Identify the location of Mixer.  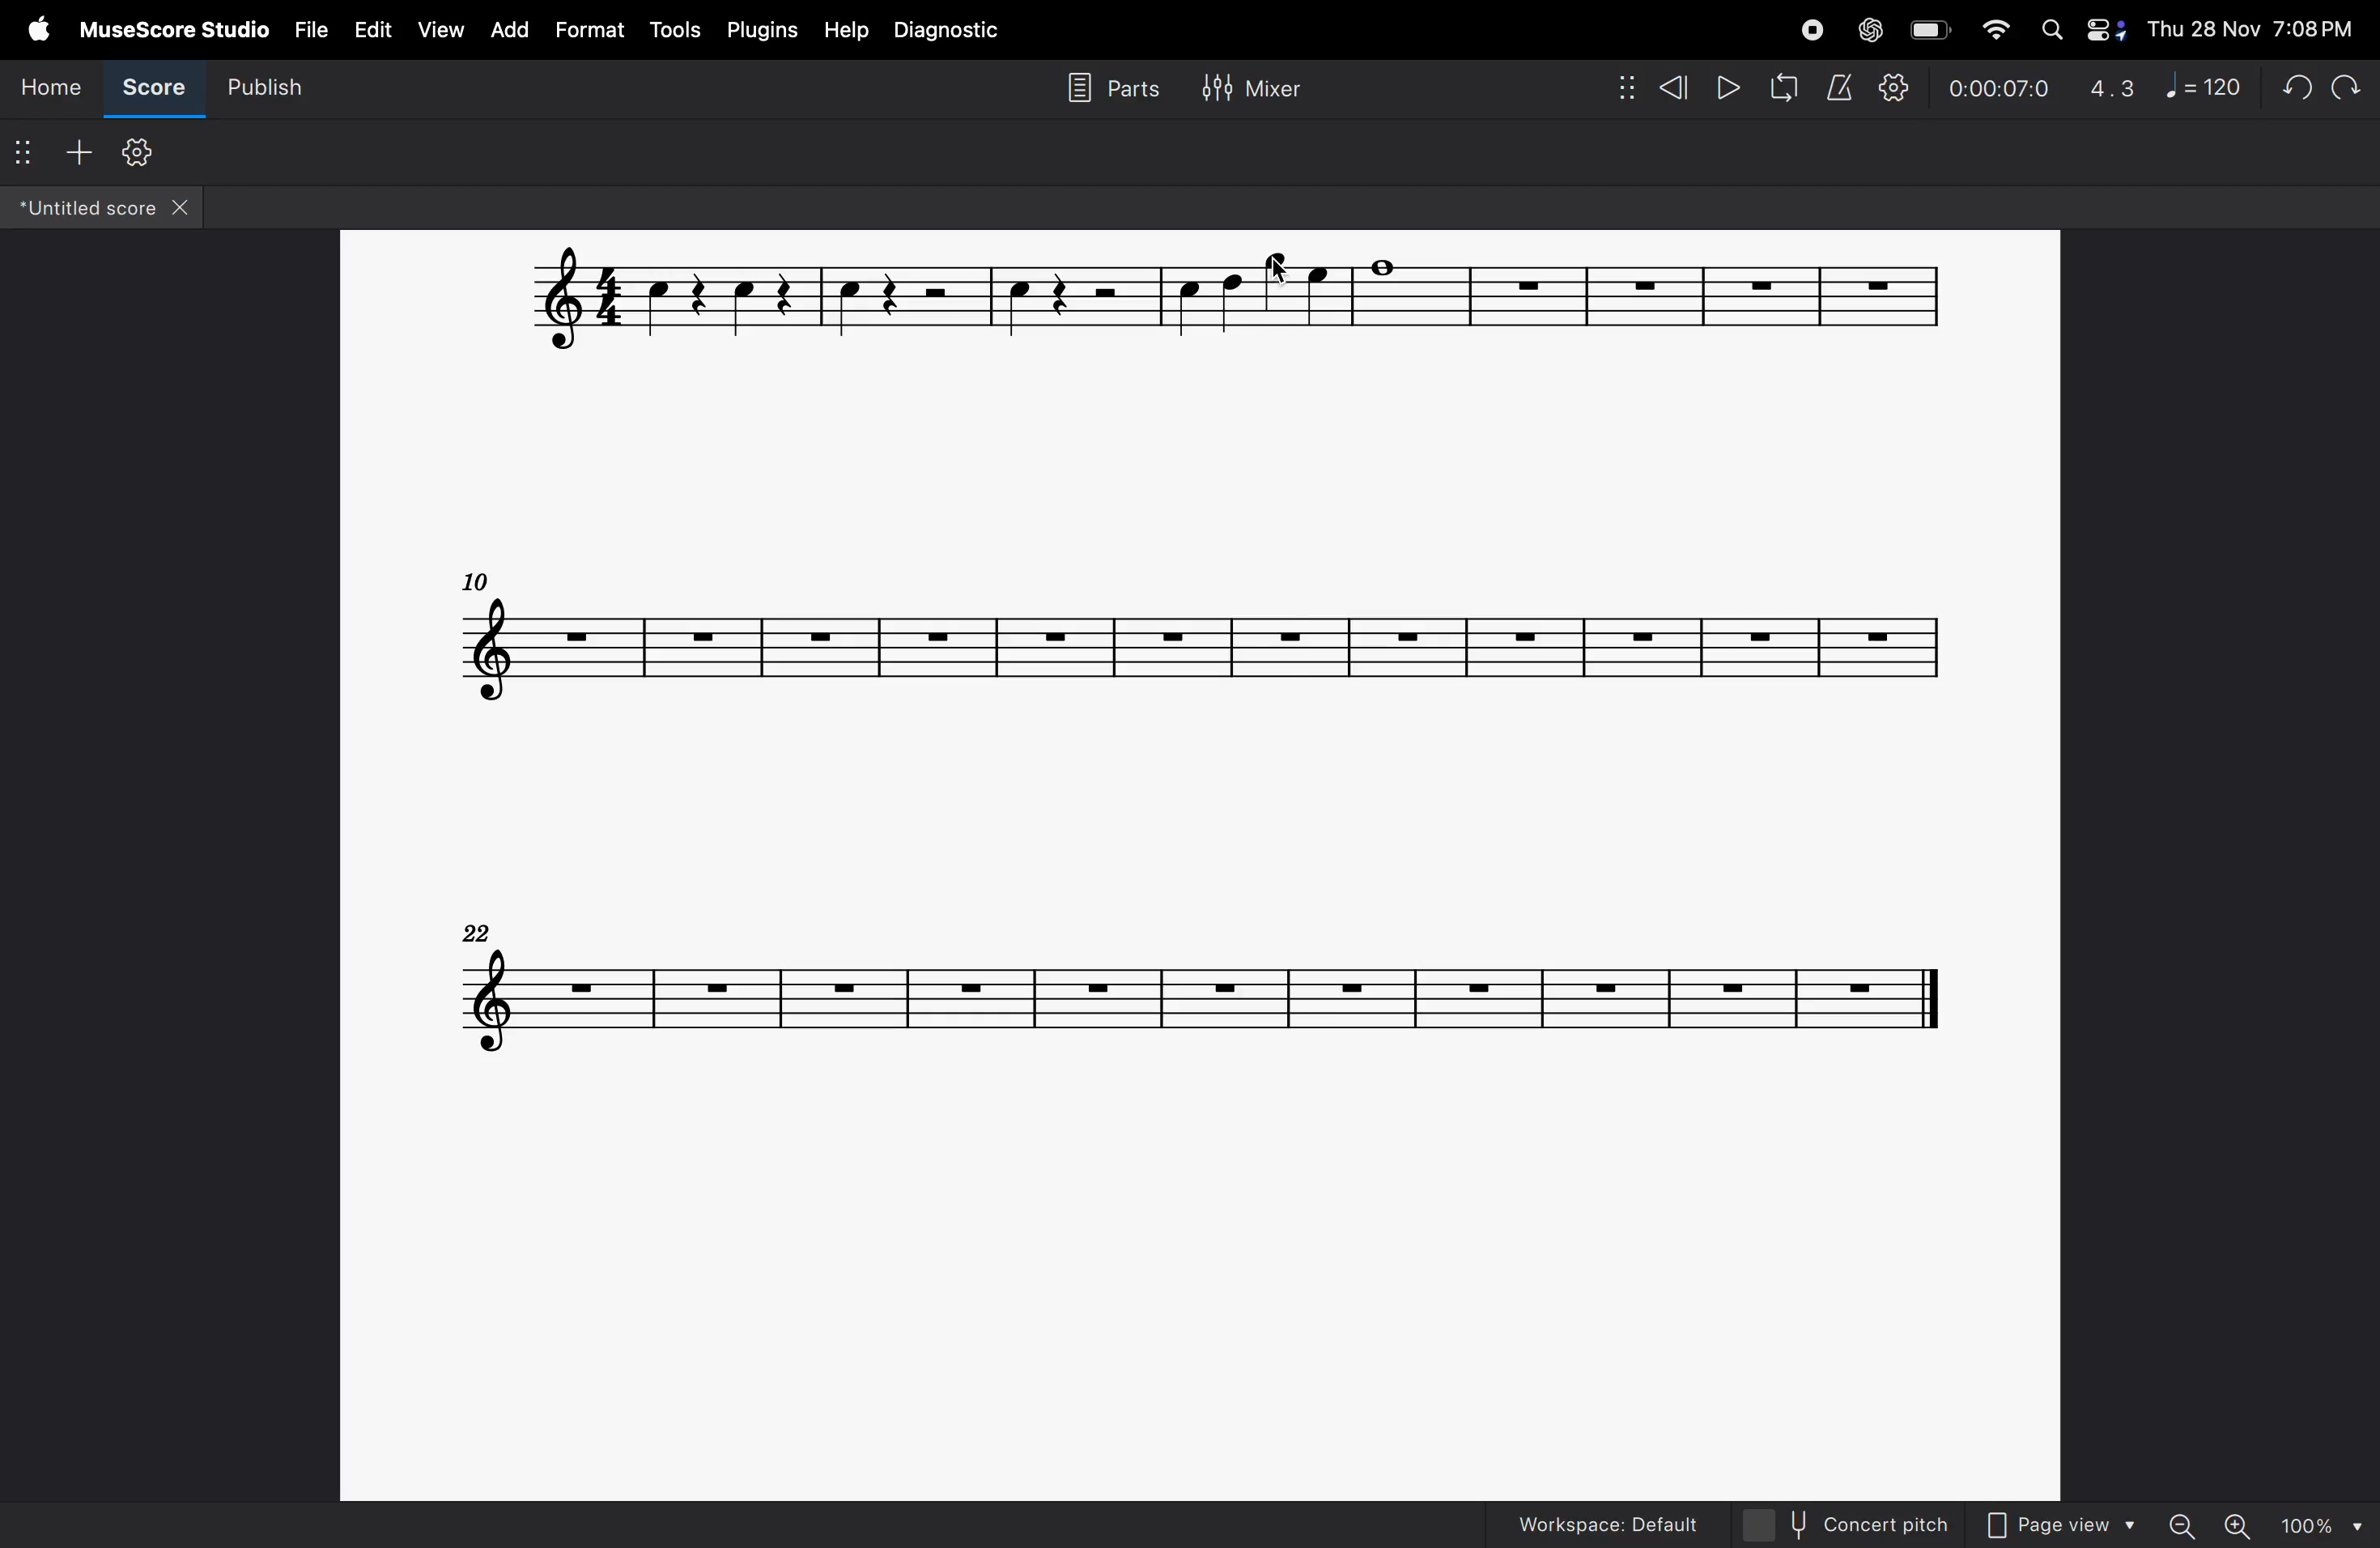
(1286, 90).